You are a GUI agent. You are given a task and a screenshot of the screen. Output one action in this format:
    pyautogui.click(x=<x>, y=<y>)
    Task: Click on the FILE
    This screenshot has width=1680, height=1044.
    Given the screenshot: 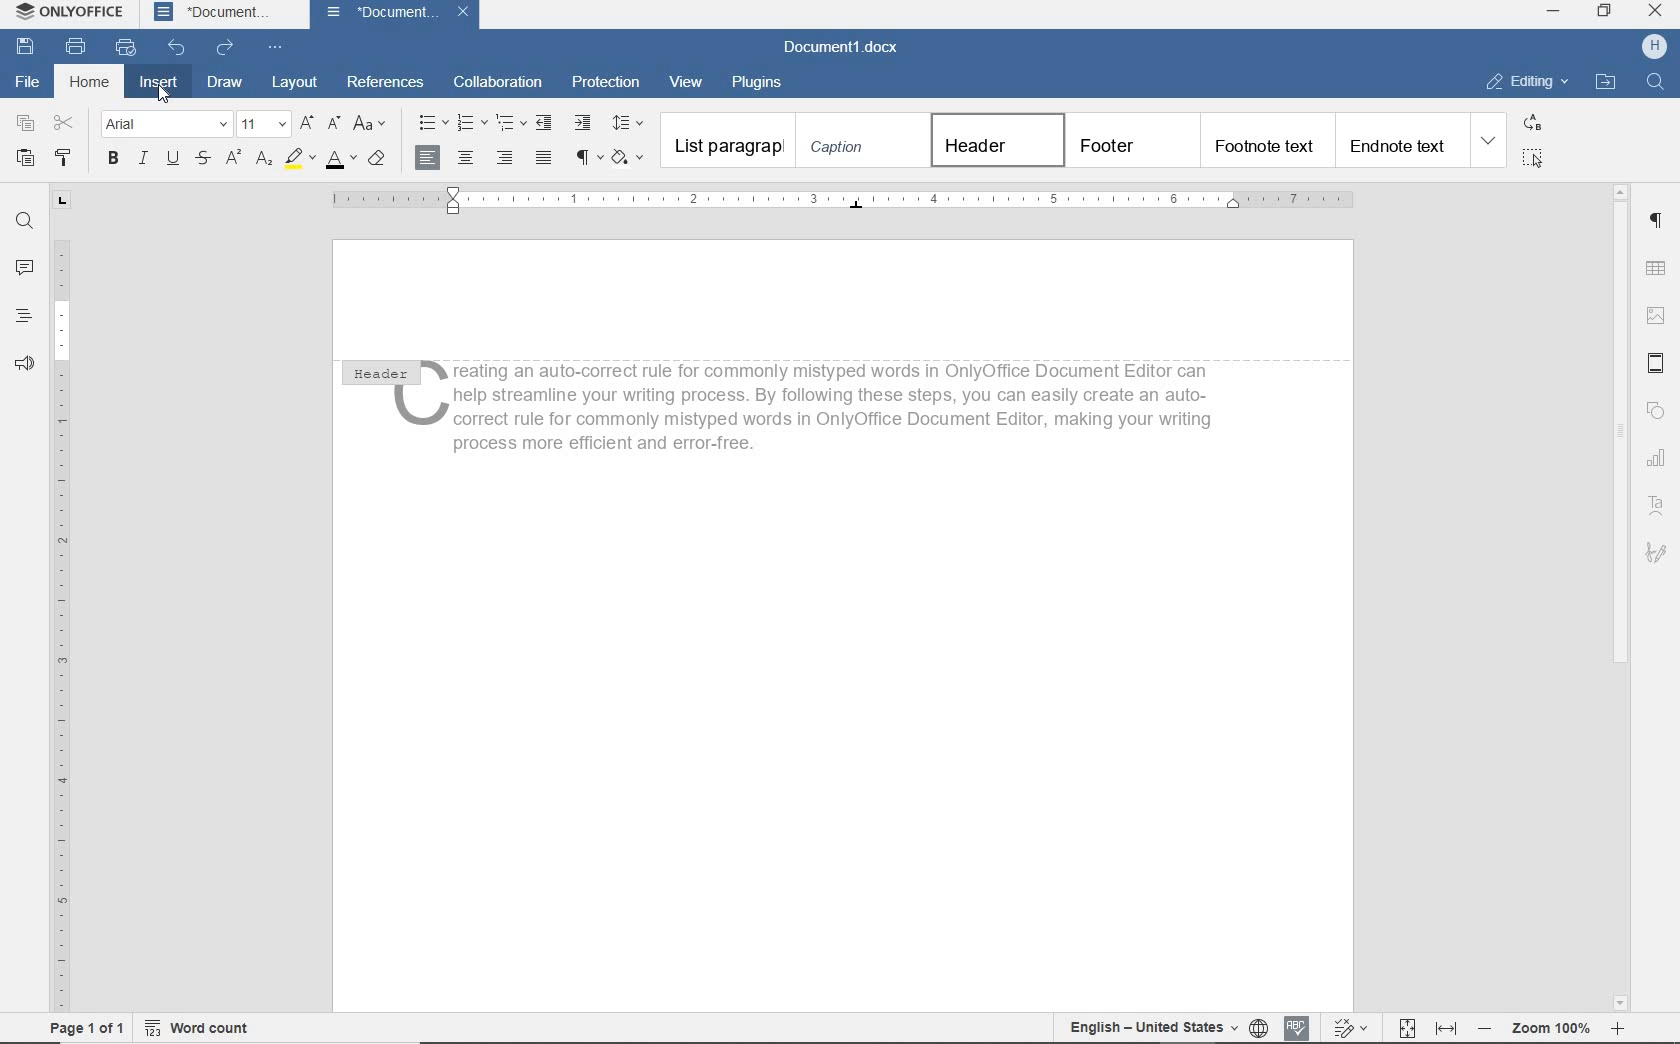 What is the action you would take?
    pyautogui.click(x=25, y=81)
    